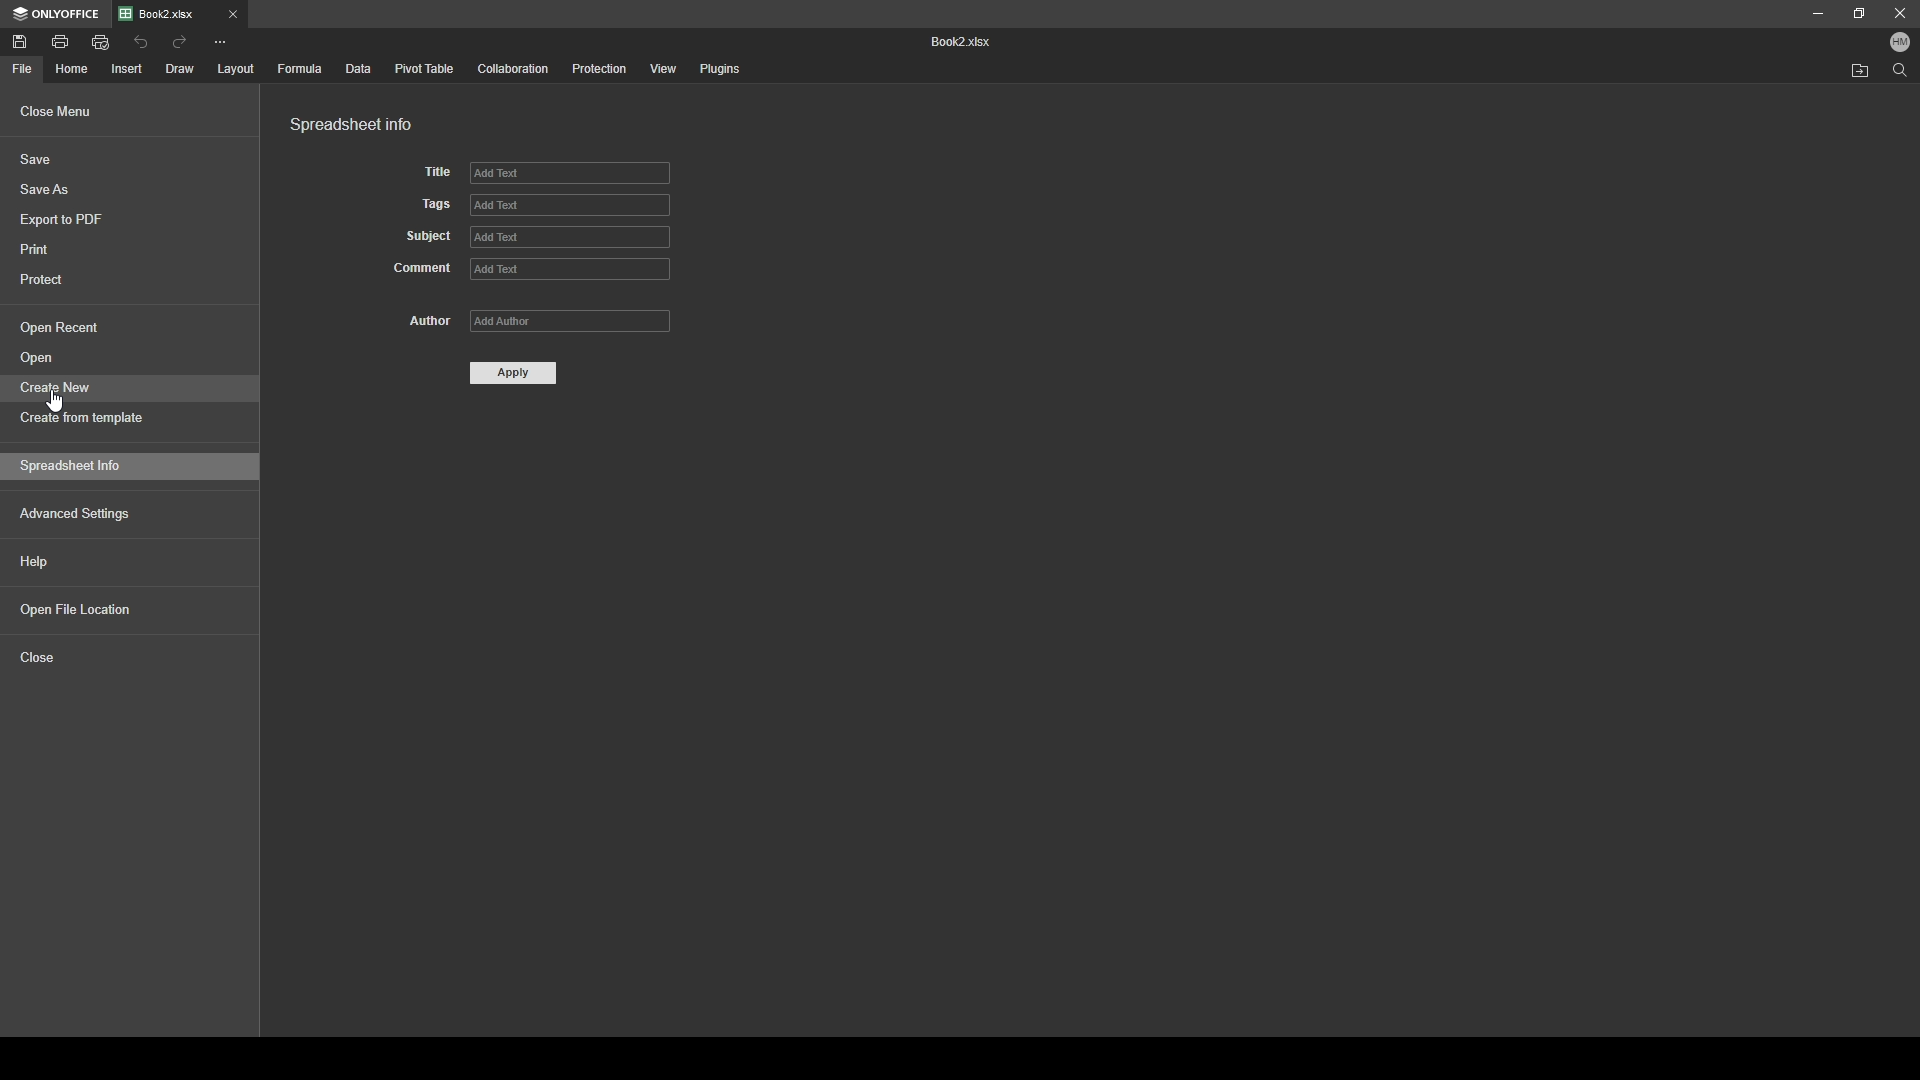 The width and height of the screenshot is (1920, 1080). Describe the element at coordinates (128, 563) in the screenshot. I see `help` at that location.